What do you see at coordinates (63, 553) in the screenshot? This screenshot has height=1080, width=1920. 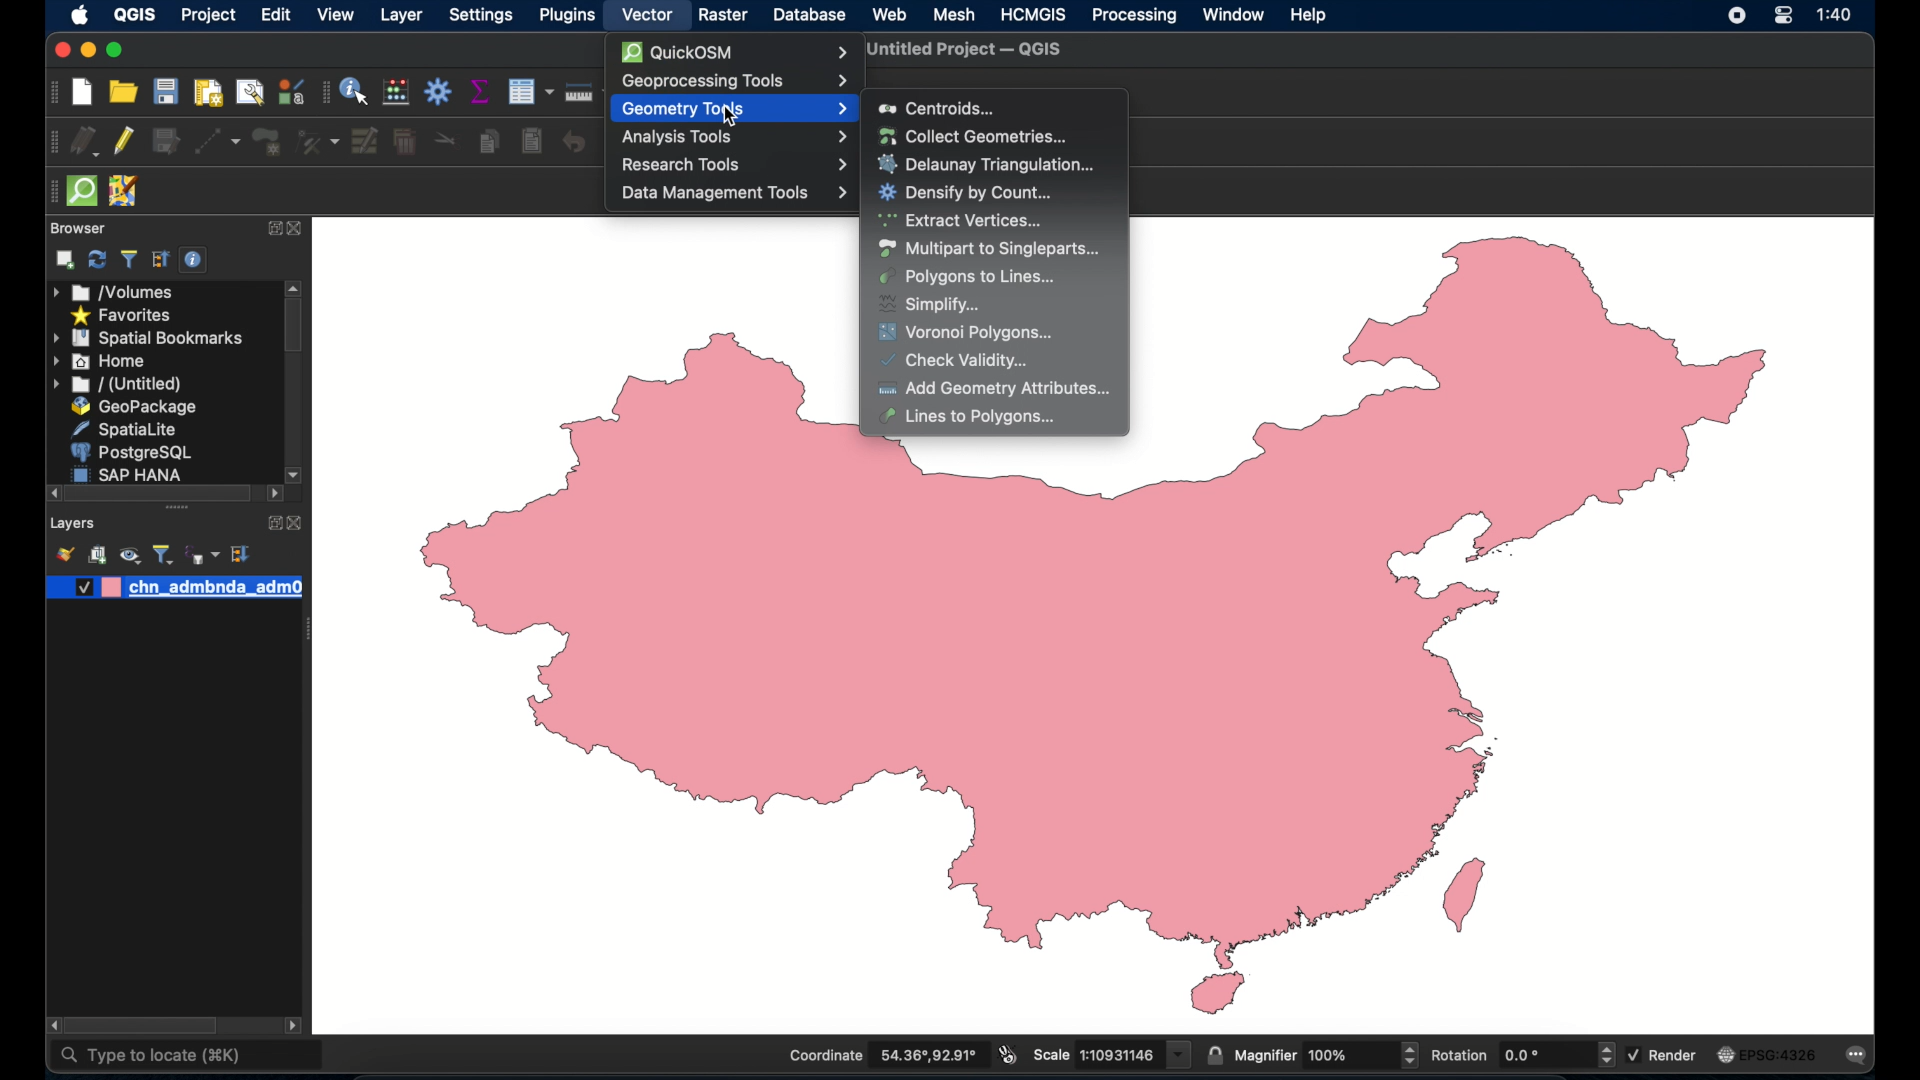 I see `open layer styling panel` at bounding box center [63, 553].